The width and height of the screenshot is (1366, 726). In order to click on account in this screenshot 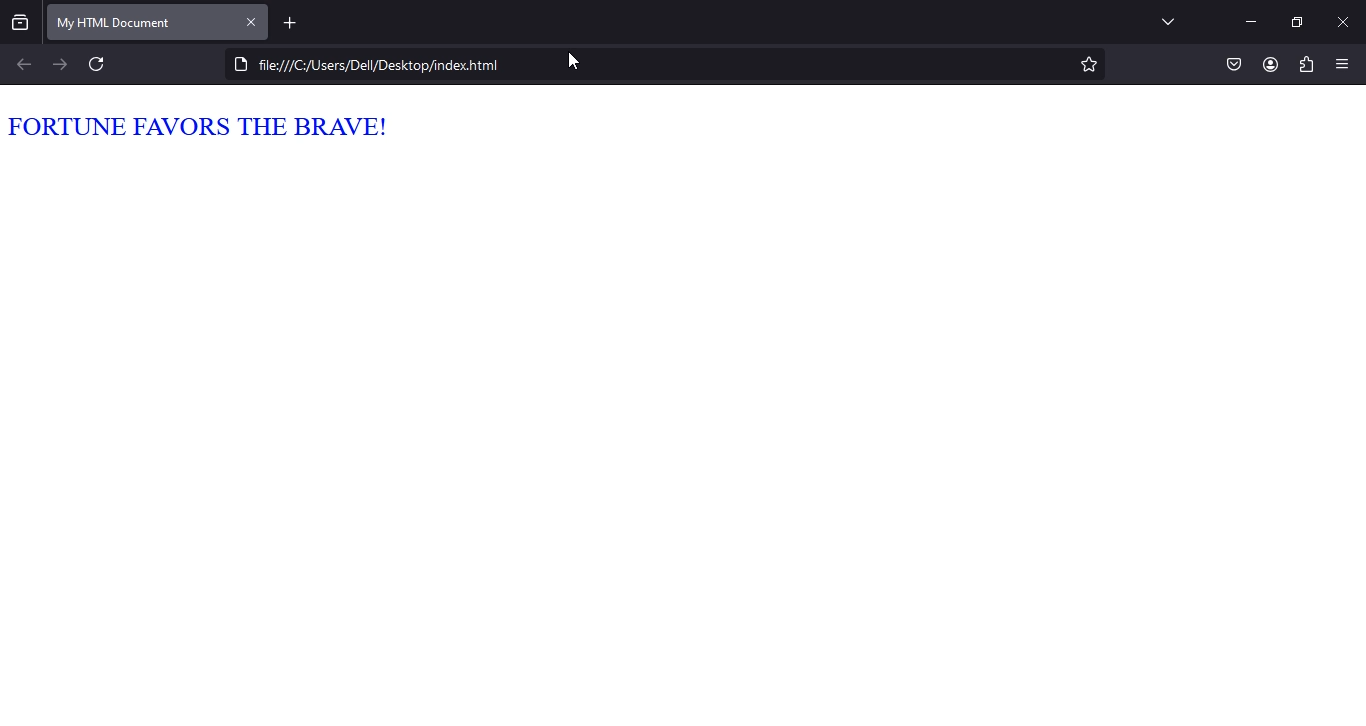, I will do `click(1272, 66)`.